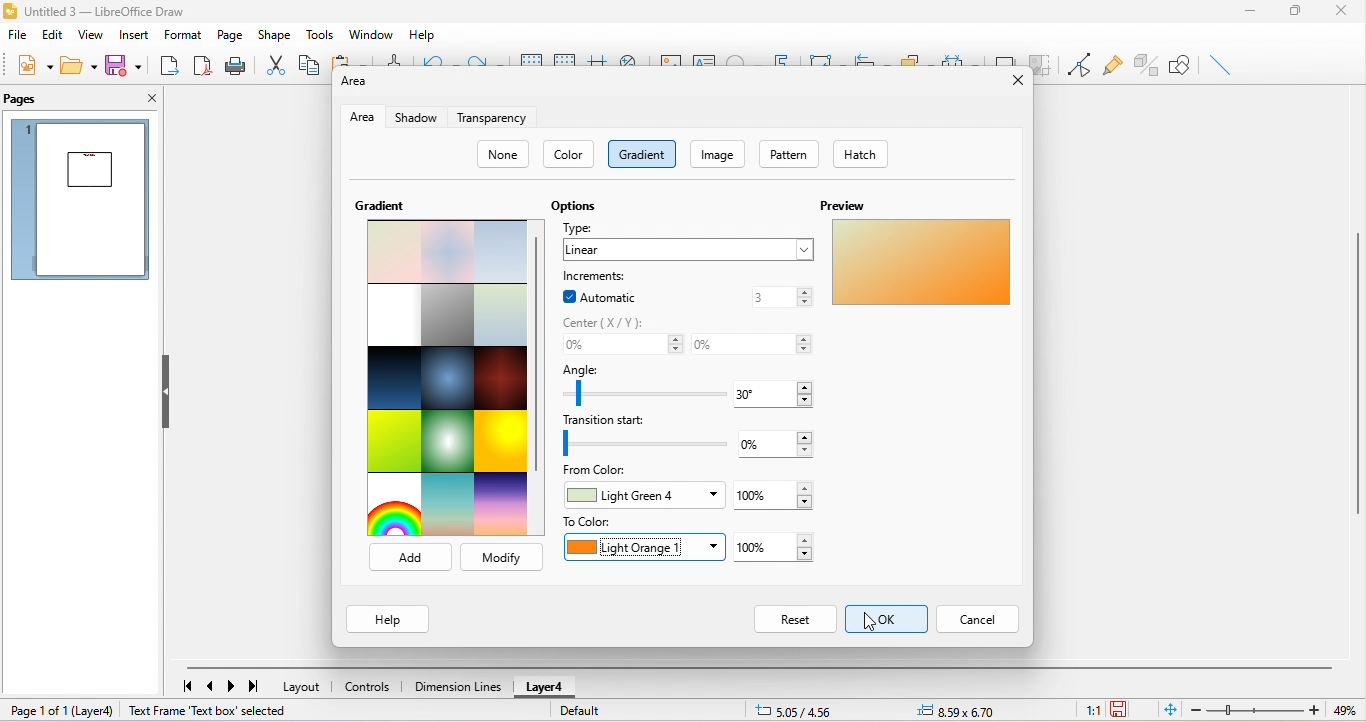 Image resolution: width=1366 pixels, height=722 pixels. I want to click on enable checkbox, so click(566, 296).